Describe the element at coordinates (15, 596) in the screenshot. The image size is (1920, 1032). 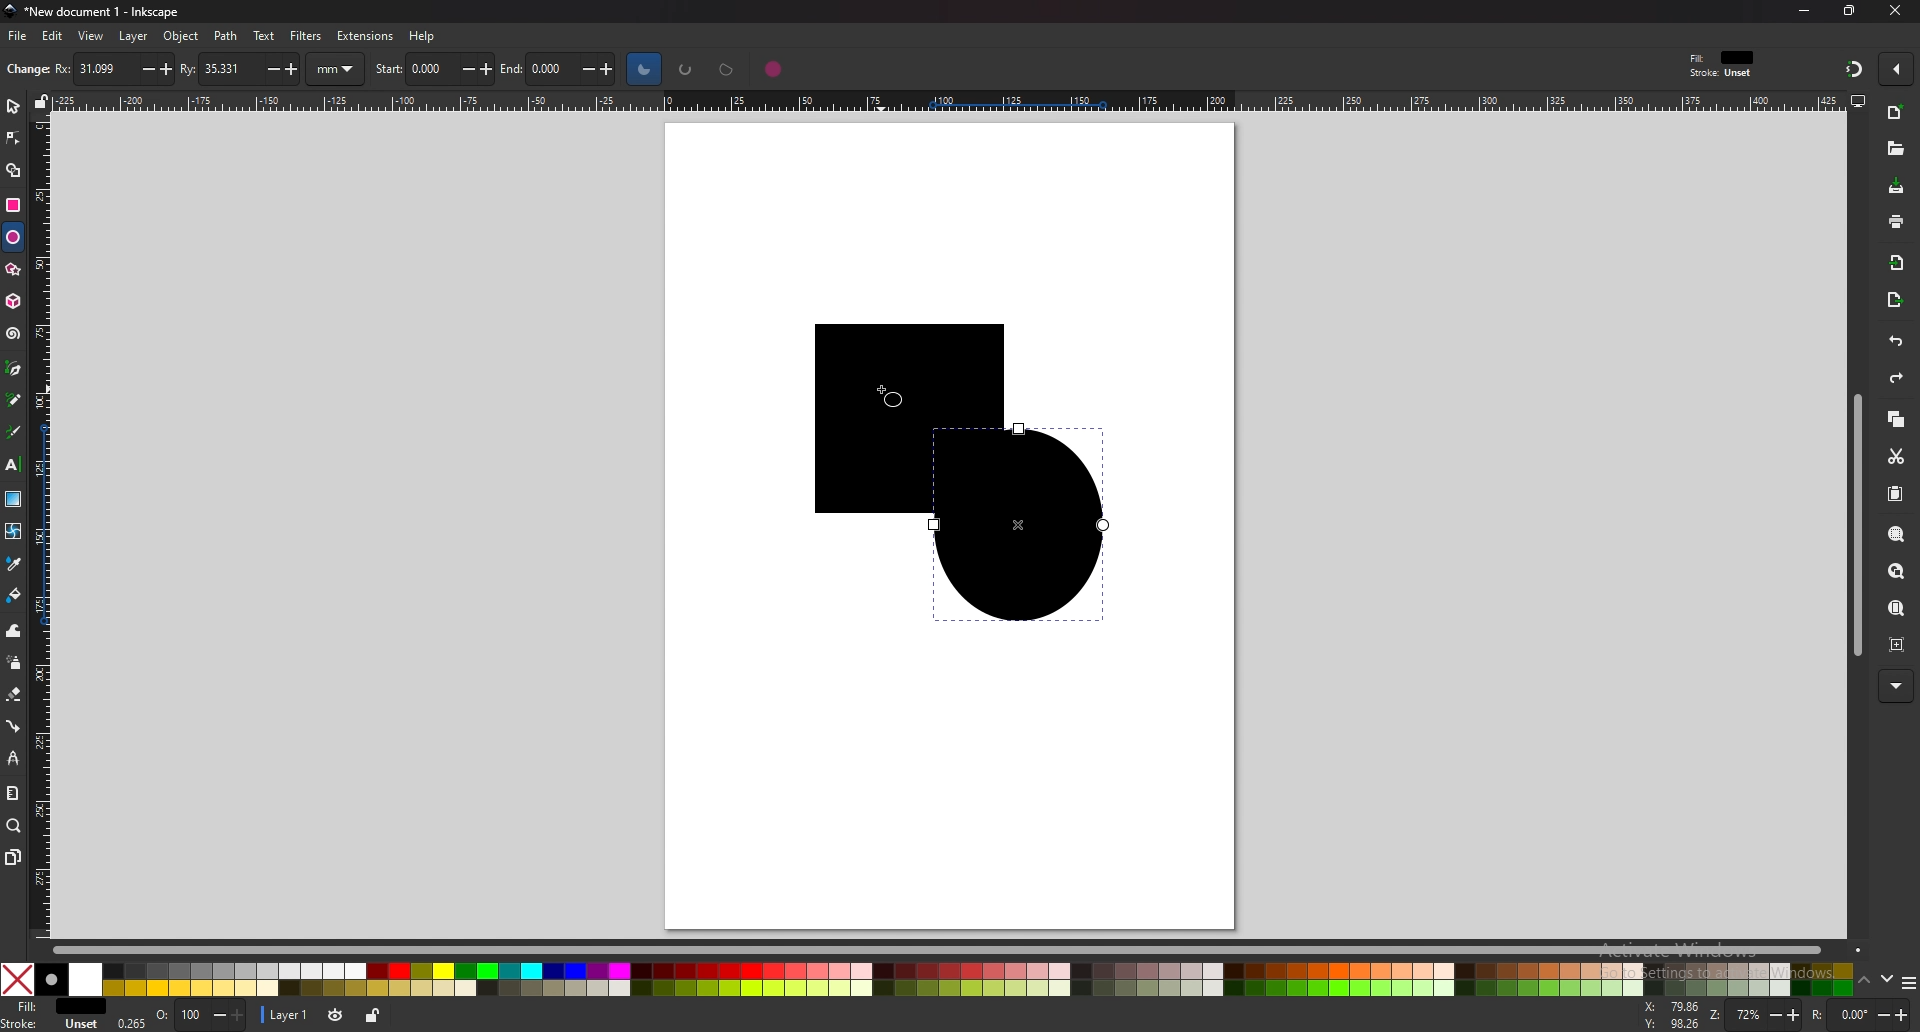
I see `paint bucket` at that location.